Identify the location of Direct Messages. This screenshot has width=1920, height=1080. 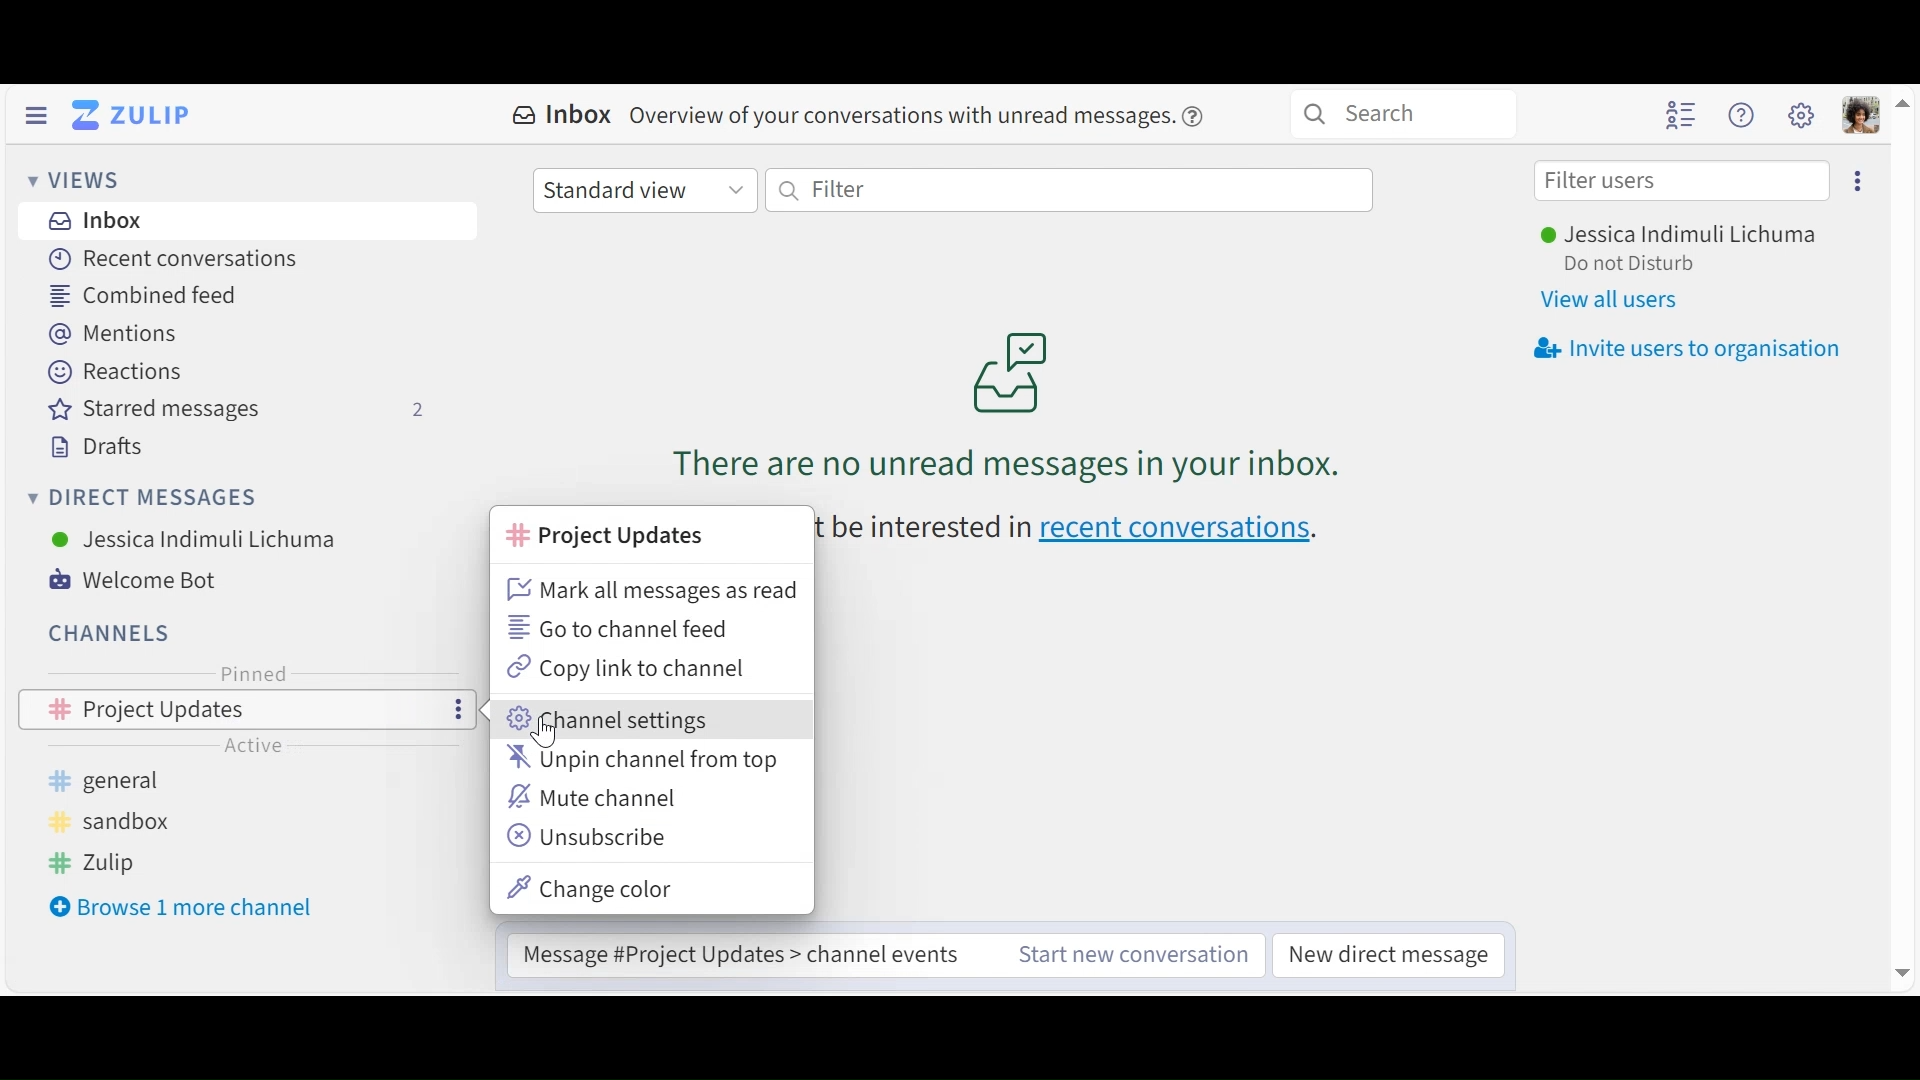
(143, 499).